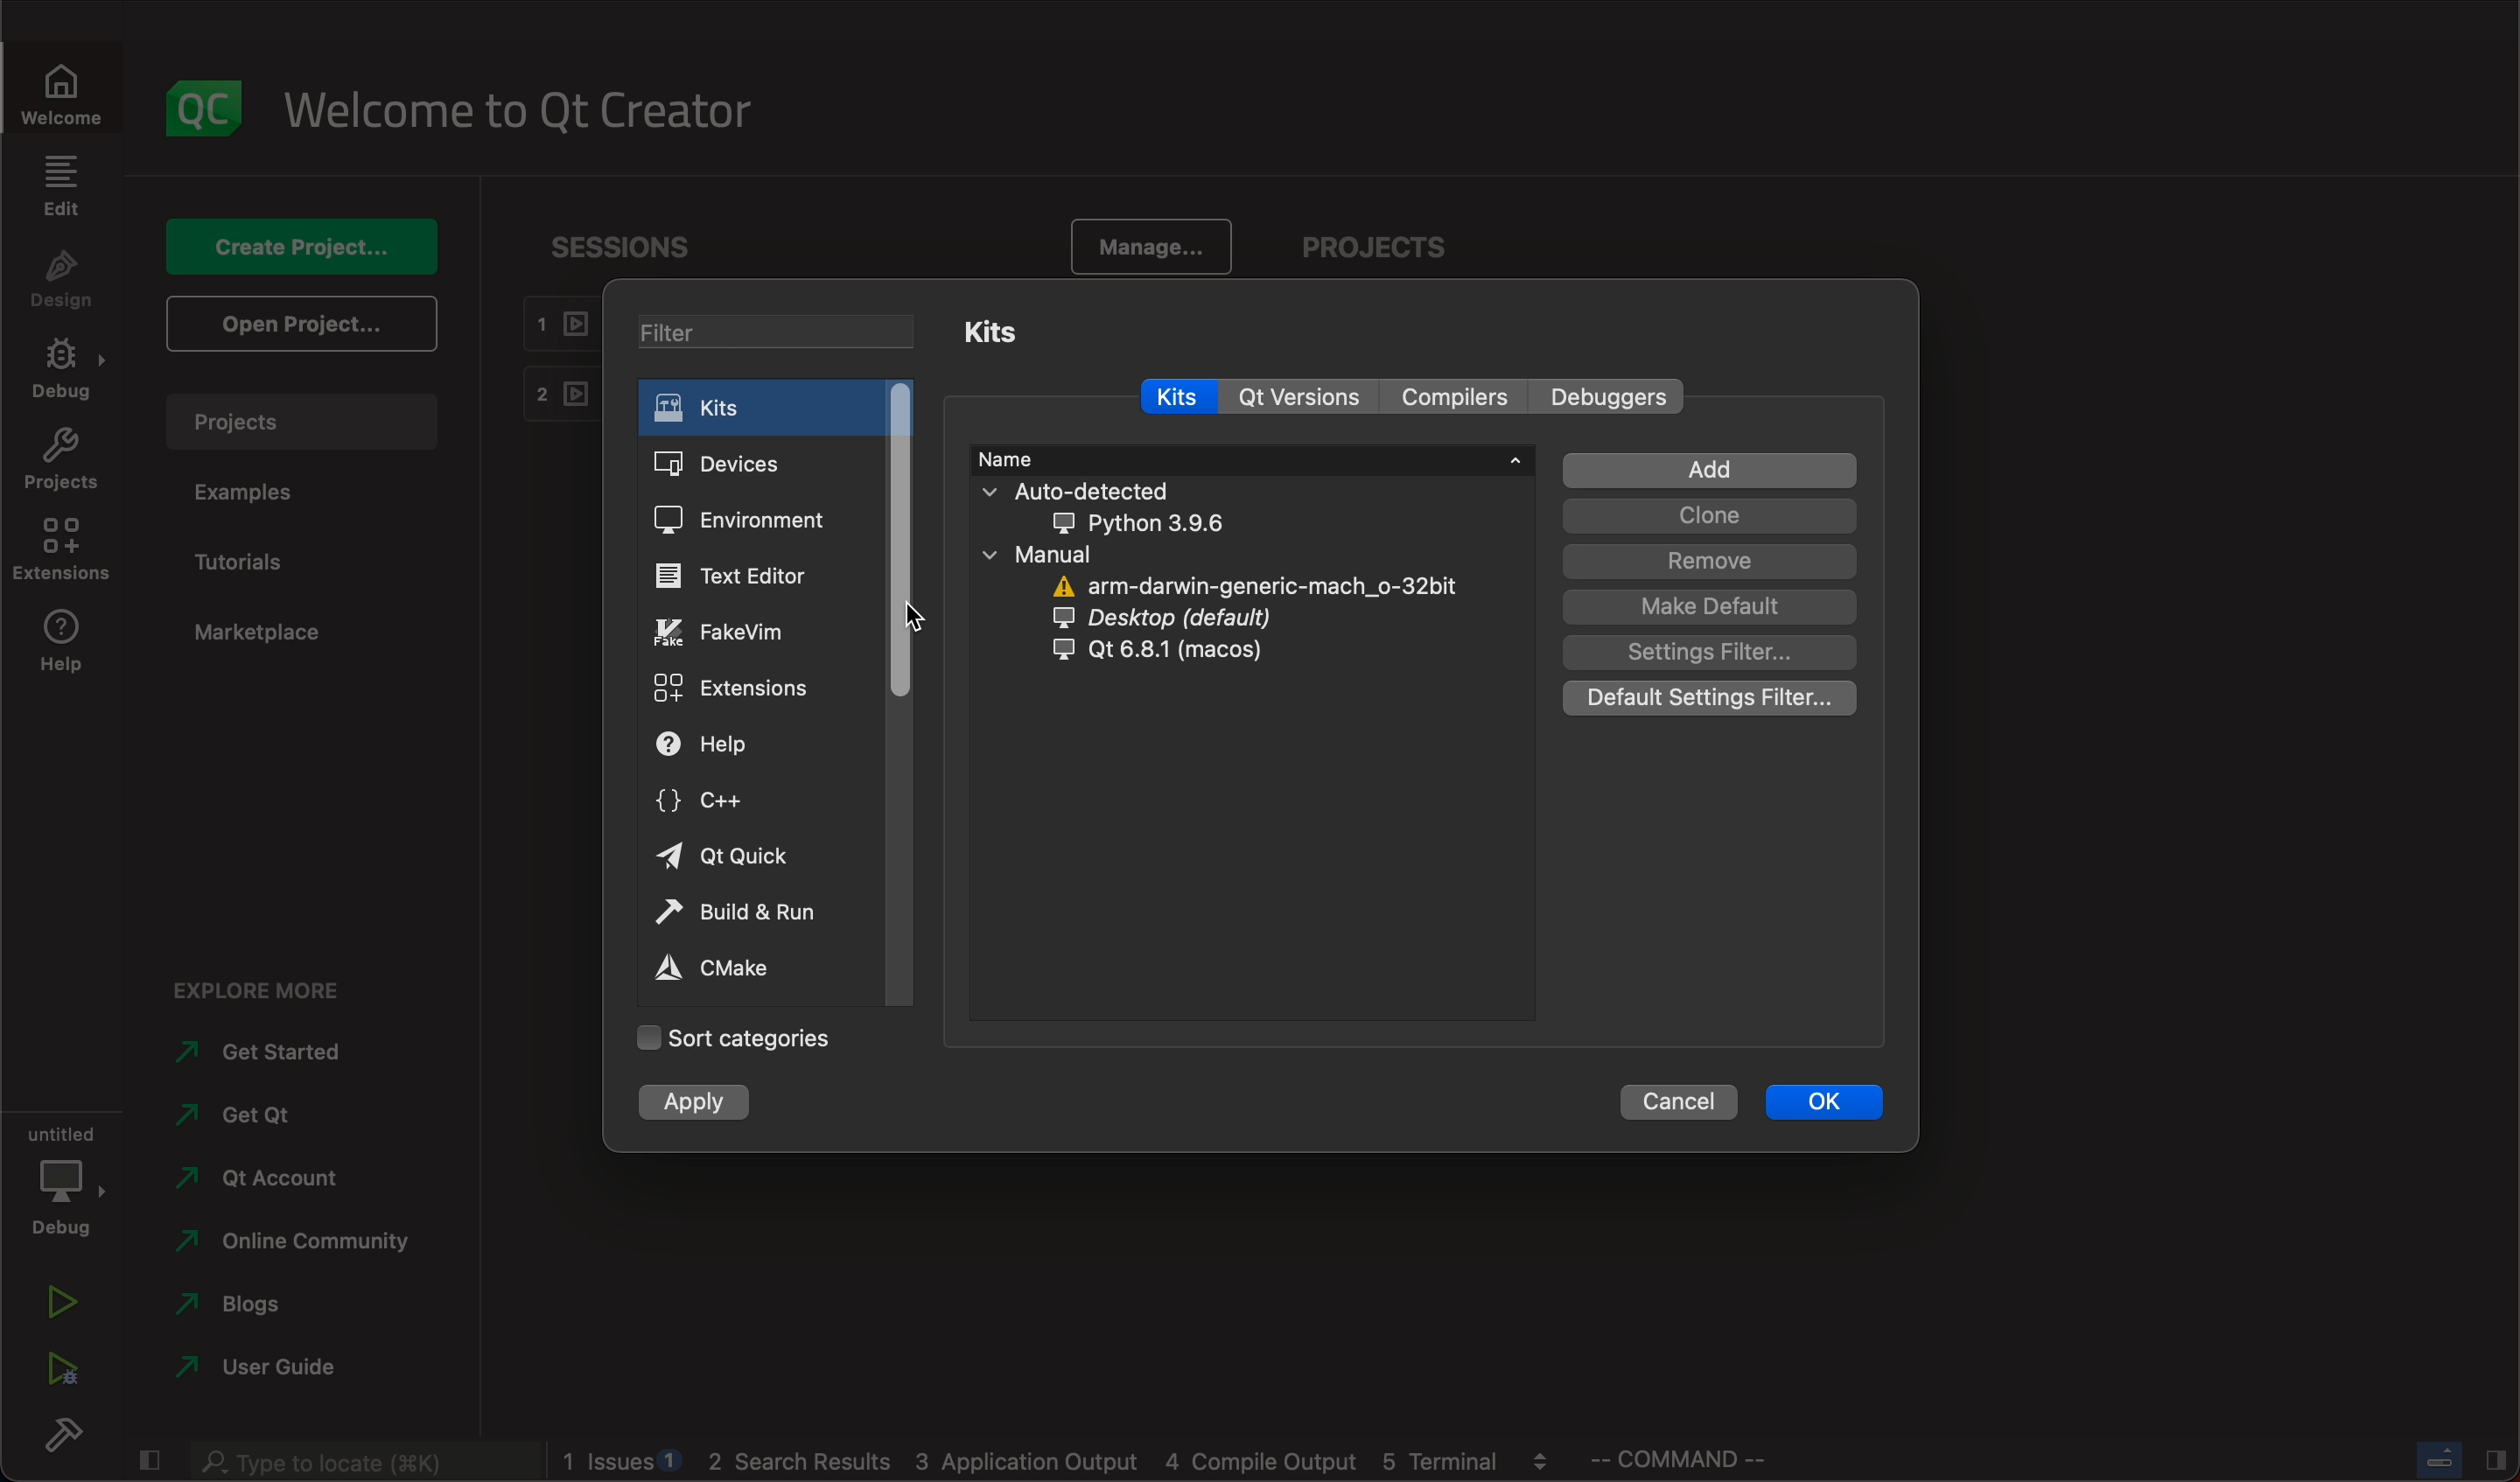  What do you see at coordinates (259, 994) in the screenshot?
I see `explore` at bounding box center [259, 994].